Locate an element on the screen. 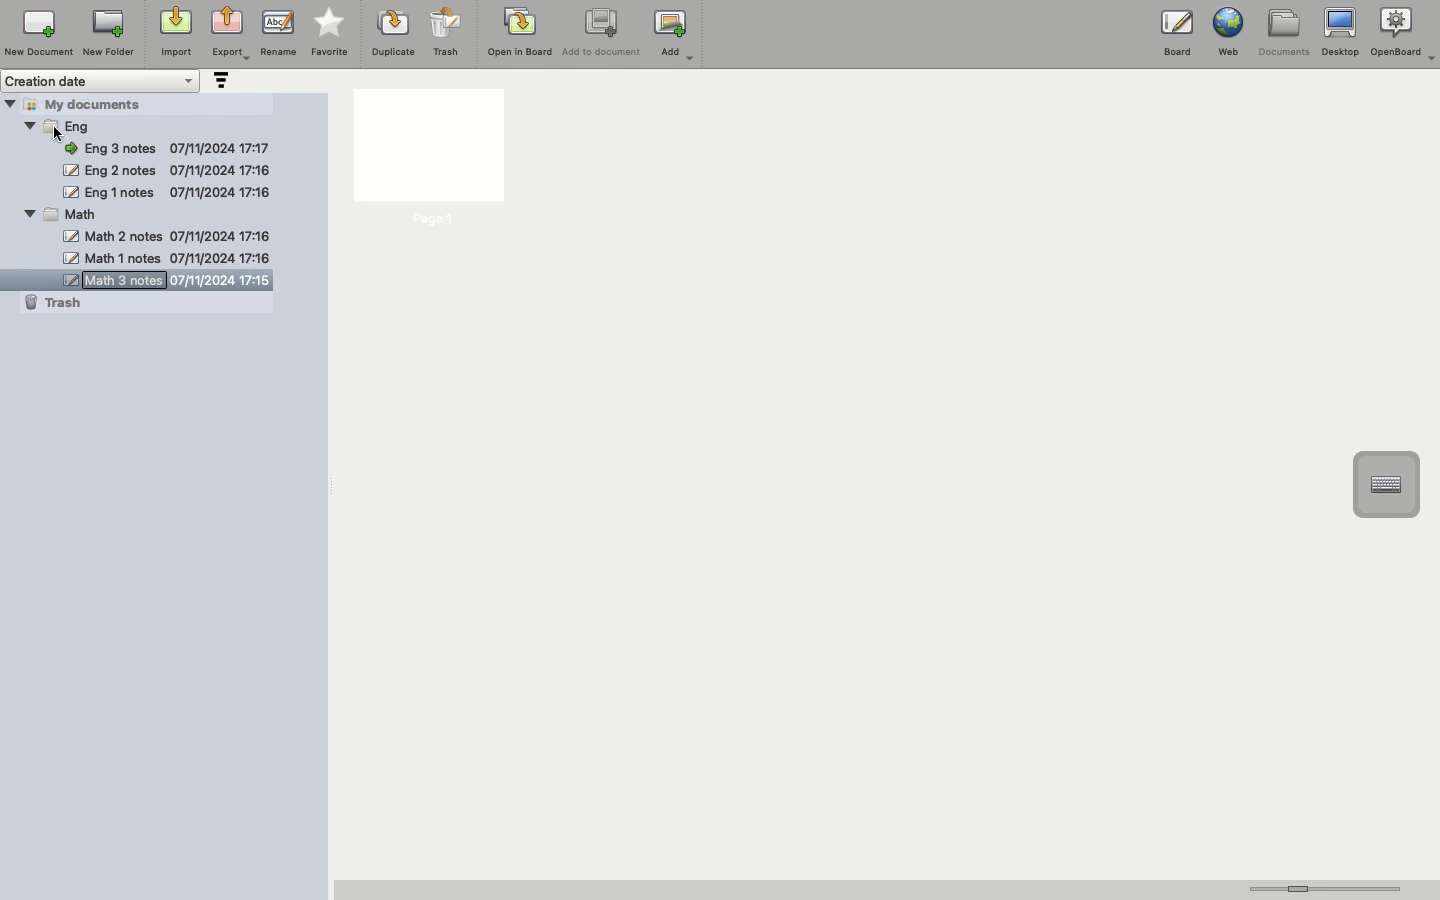 The width and height of the screenshot is (1440, 900). Export is located at coordinates (230, 35).